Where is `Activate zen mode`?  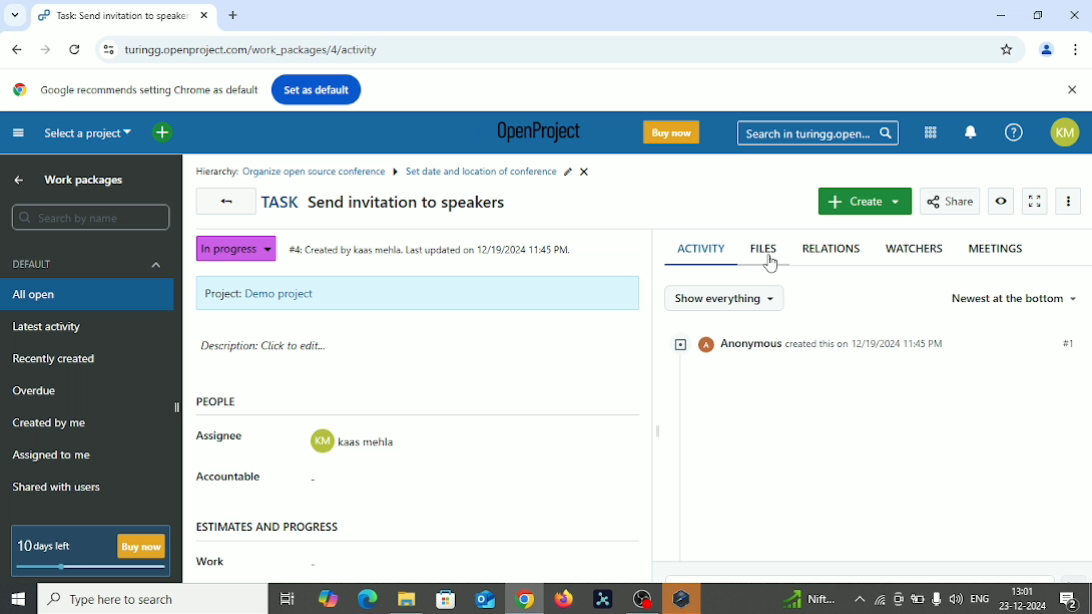
Activate zen mode is located at coordinates (1035, 202).